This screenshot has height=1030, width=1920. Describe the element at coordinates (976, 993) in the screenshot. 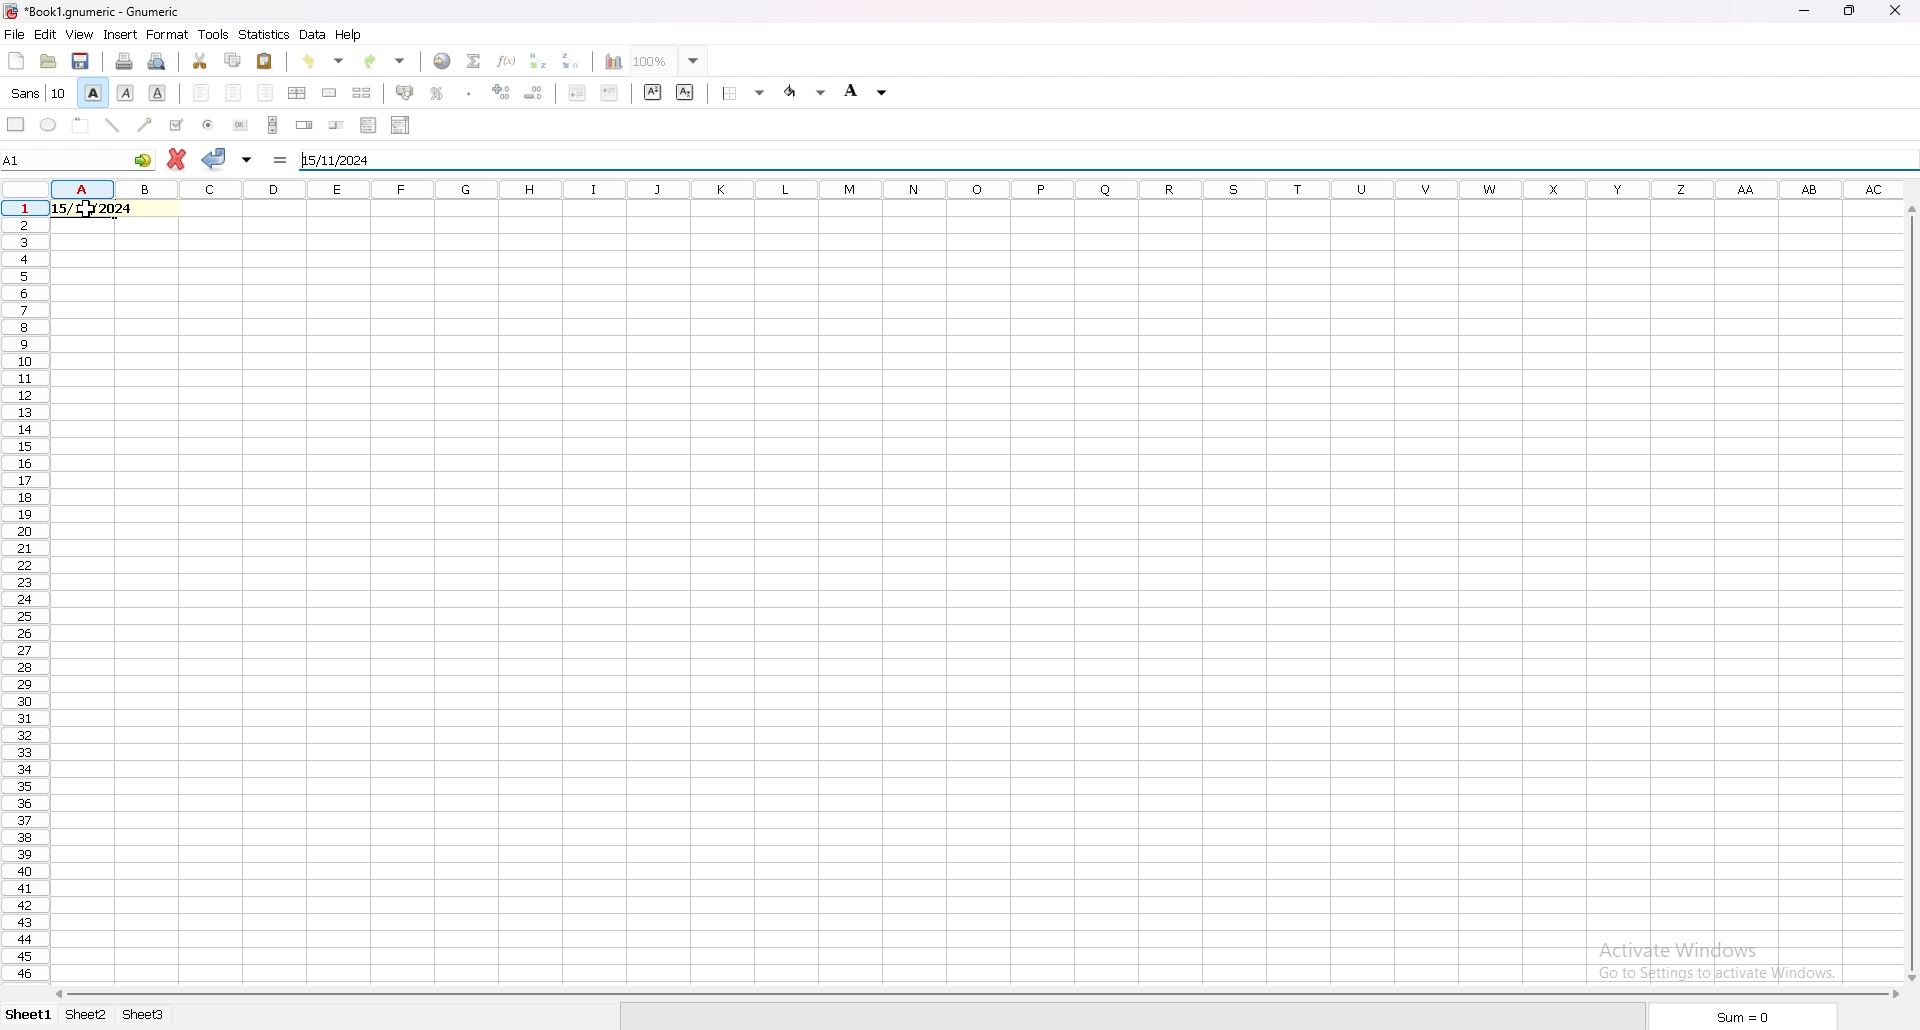

I see `scroll bar` at that location.